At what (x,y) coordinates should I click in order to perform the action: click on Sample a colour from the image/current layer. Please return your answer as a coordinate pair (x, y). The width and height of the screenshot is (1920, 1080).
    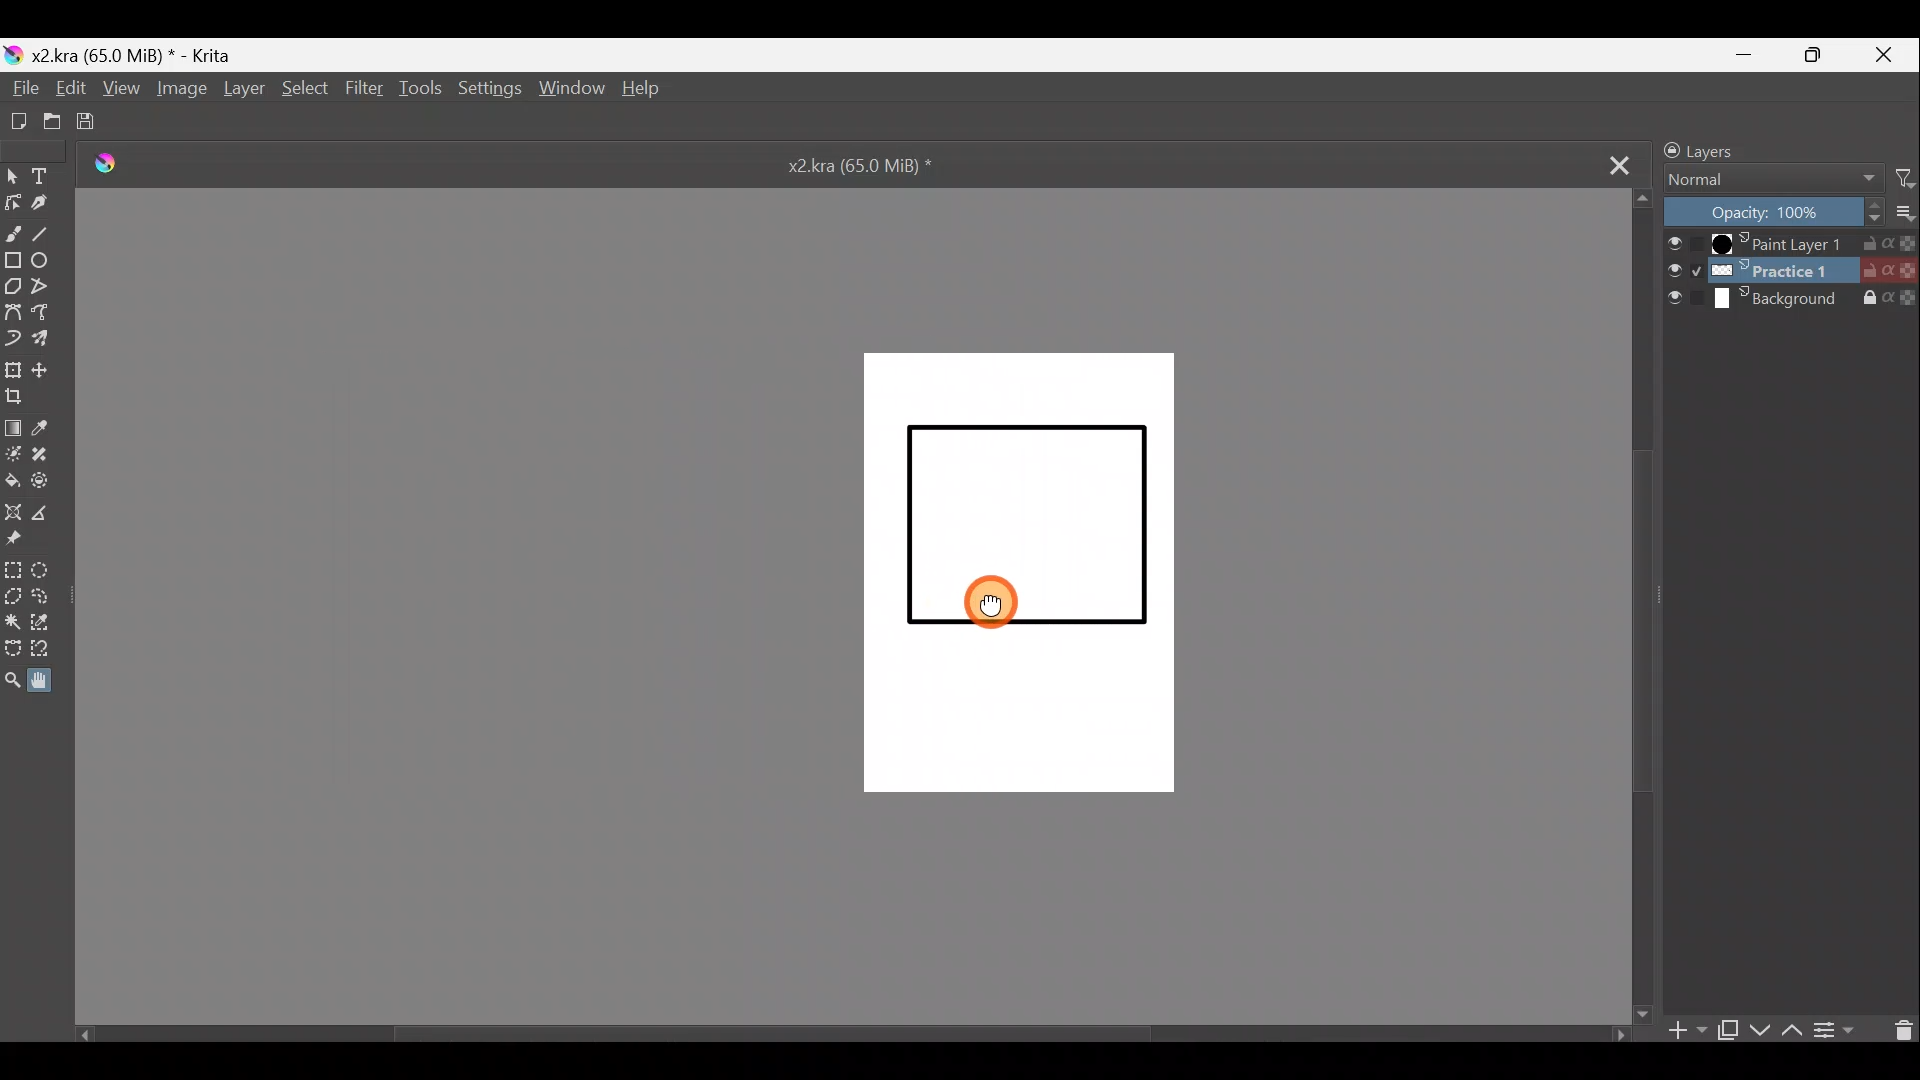
    Looking at the image, I should click on (50, 427).